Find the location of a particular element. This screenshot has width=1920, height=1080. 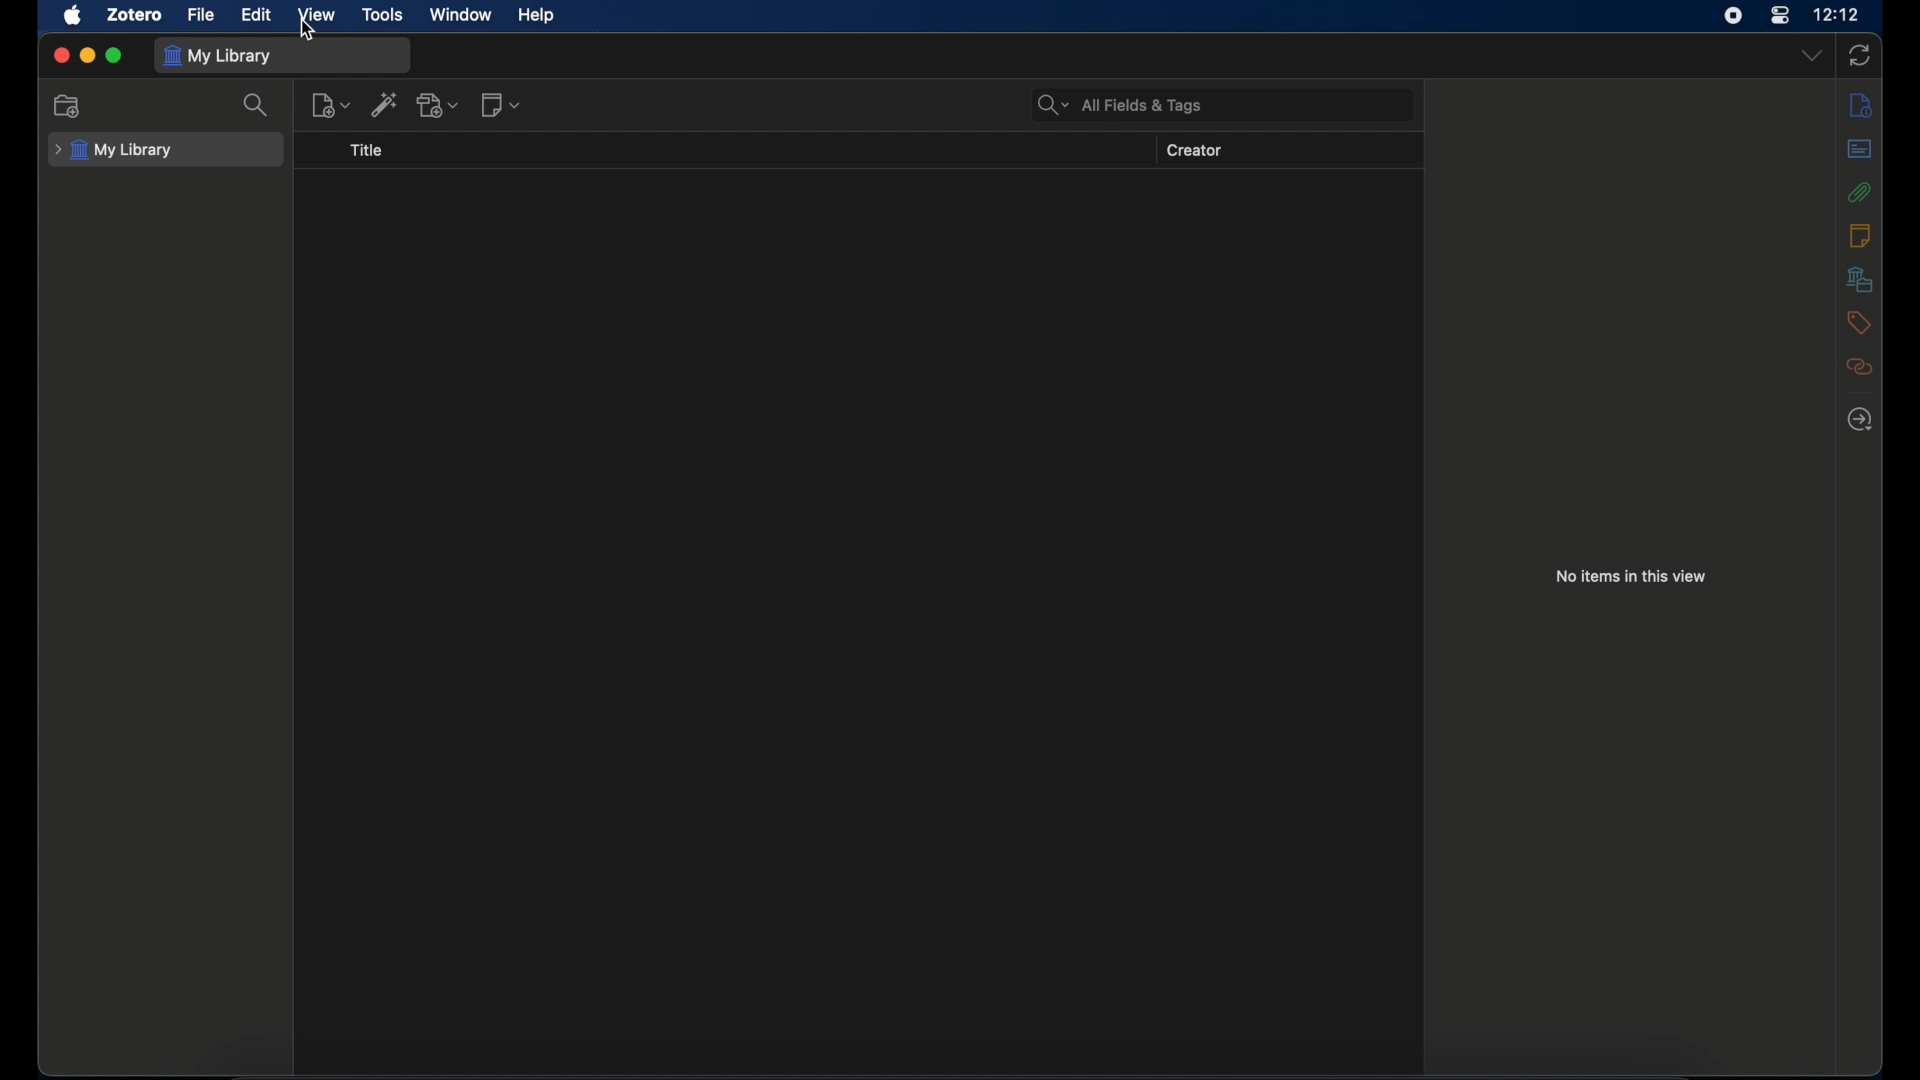

my library is located at coordinates (113, 151).